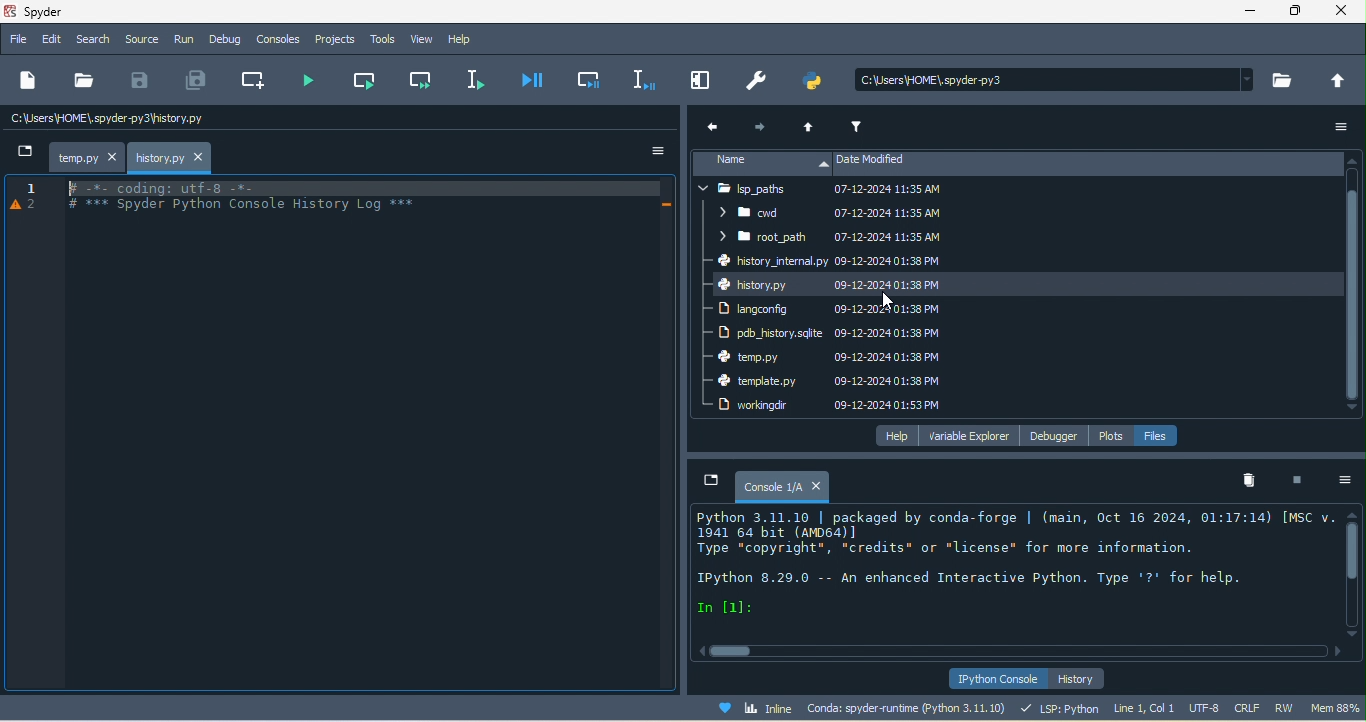 This screenshot has height=722, width=1366. Describe the element at coordinates (1342, 129) in the screenshot. I see `option` at that location.